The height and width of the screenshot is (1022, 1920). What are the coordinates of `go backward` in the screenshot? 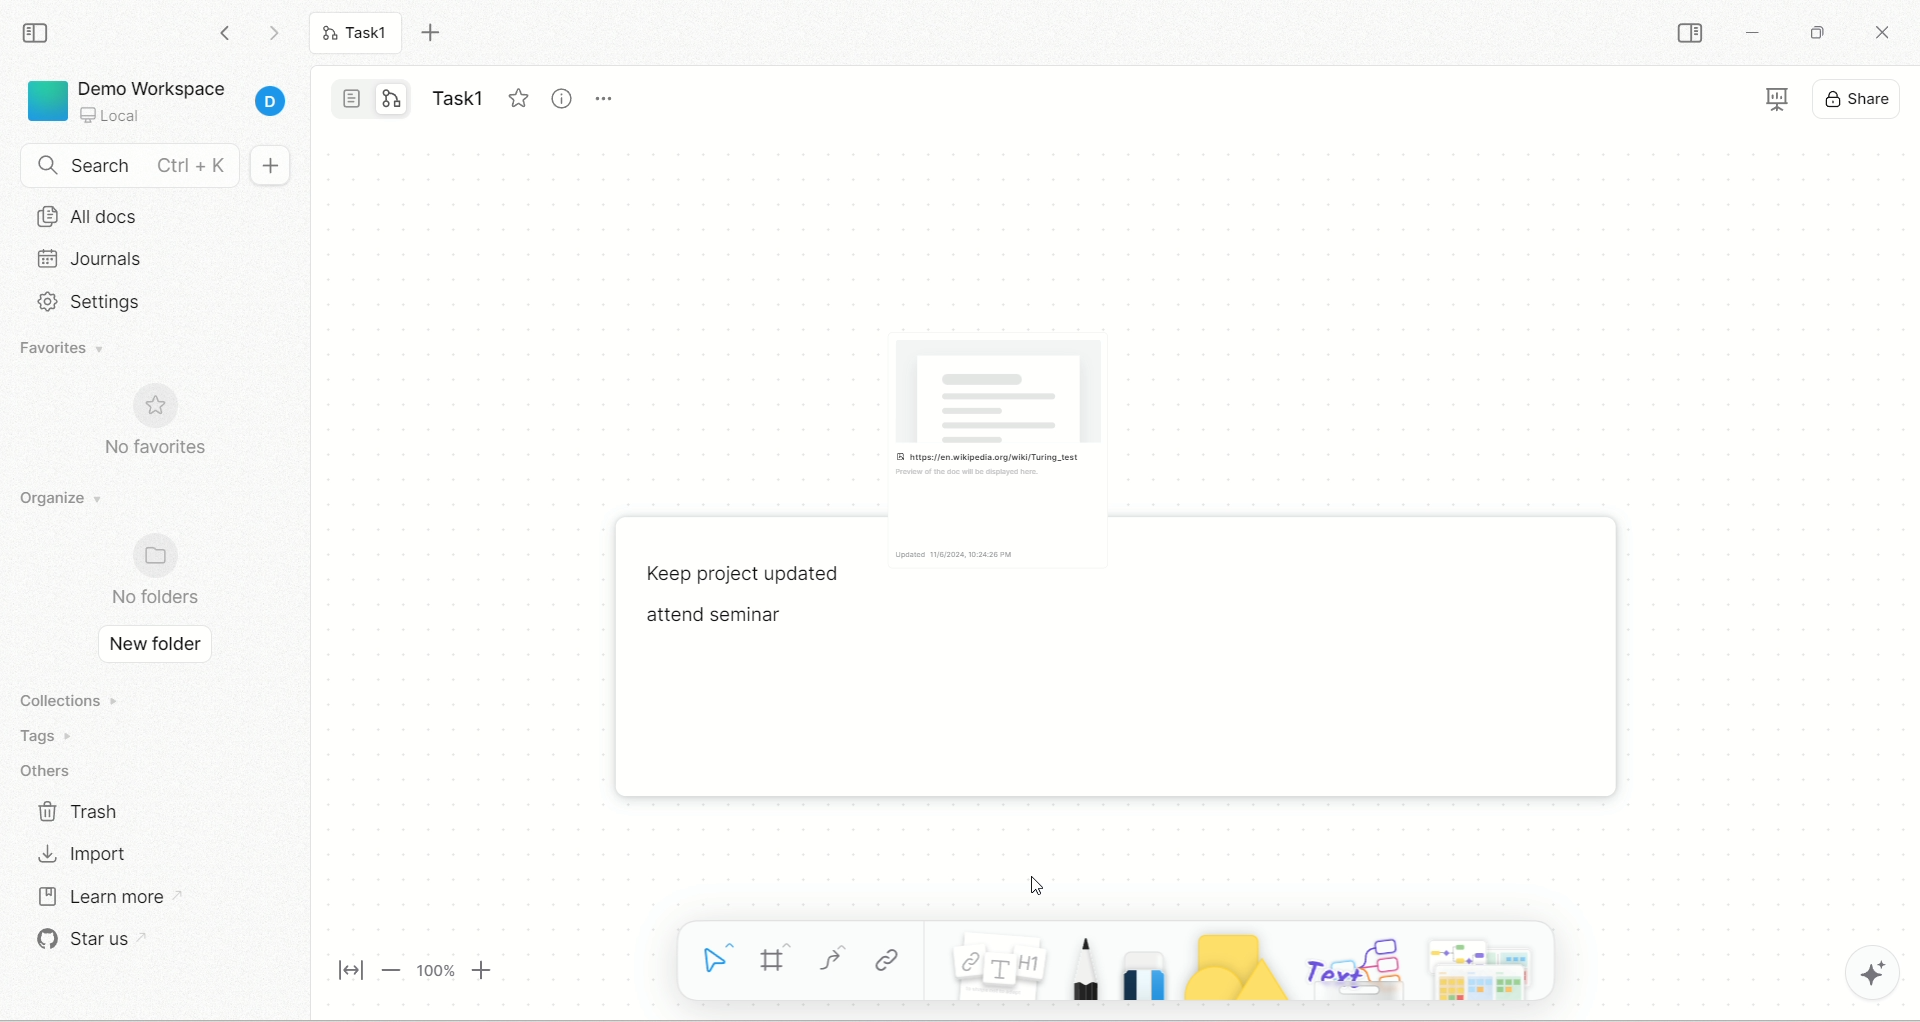 It's located at (223, 31).